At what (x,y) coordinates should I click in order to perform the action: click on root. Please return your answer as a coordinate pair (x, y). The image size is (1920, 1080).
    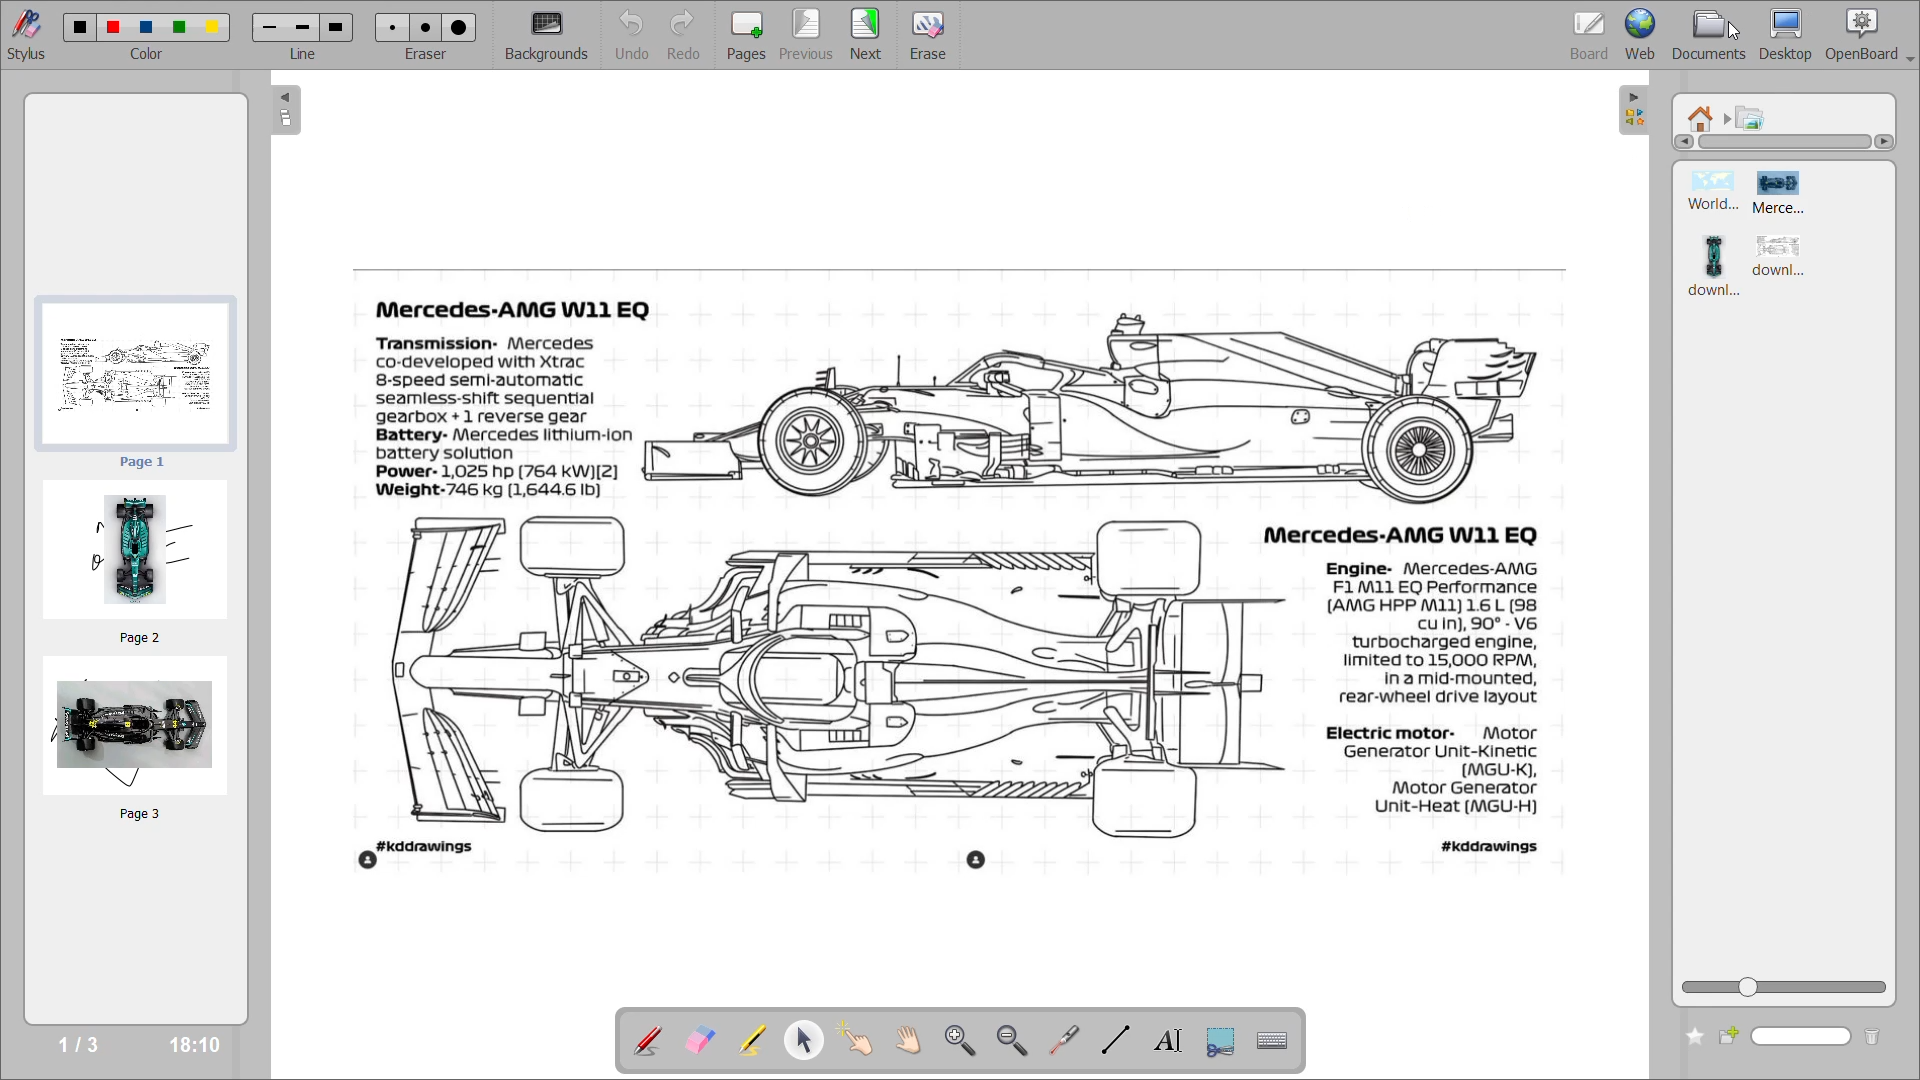
    Looking at the image, I should click on (1702, 117).